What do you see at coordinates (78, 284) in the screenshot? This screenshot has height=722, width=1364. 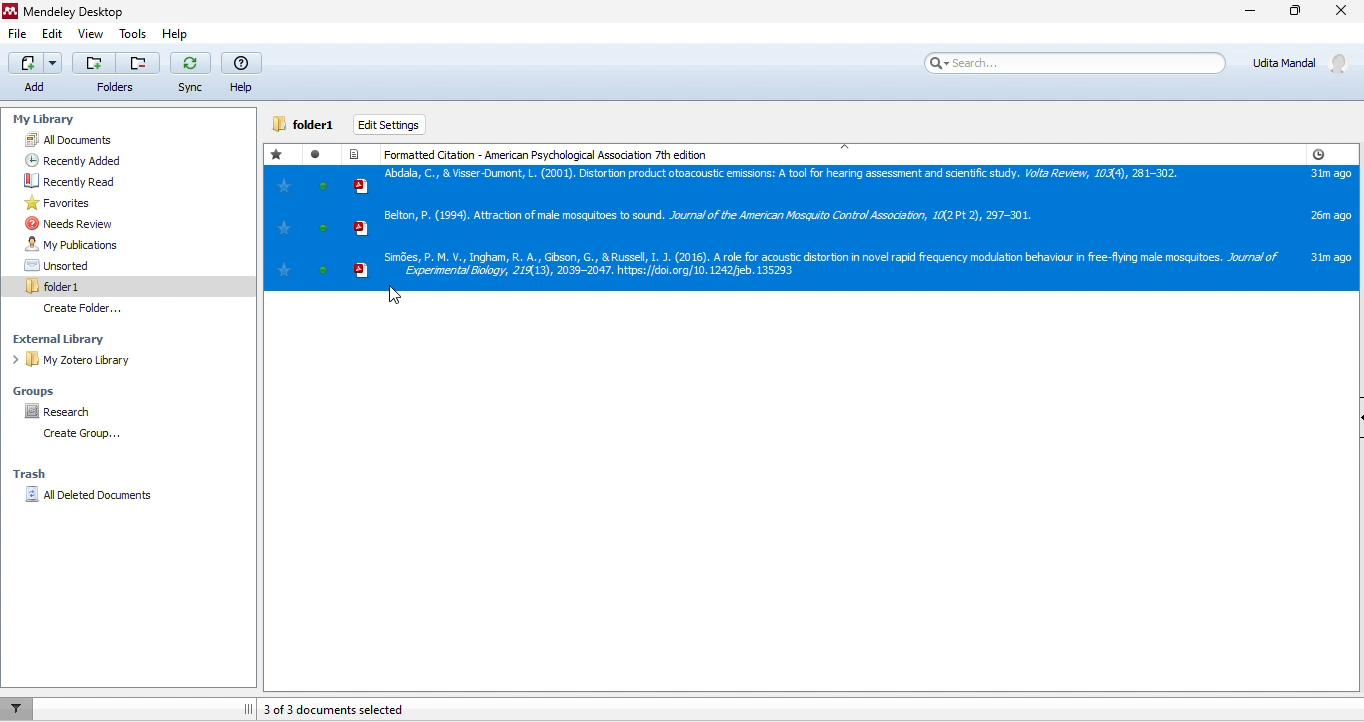 I see `folder1` at bounding box center [78, 284].